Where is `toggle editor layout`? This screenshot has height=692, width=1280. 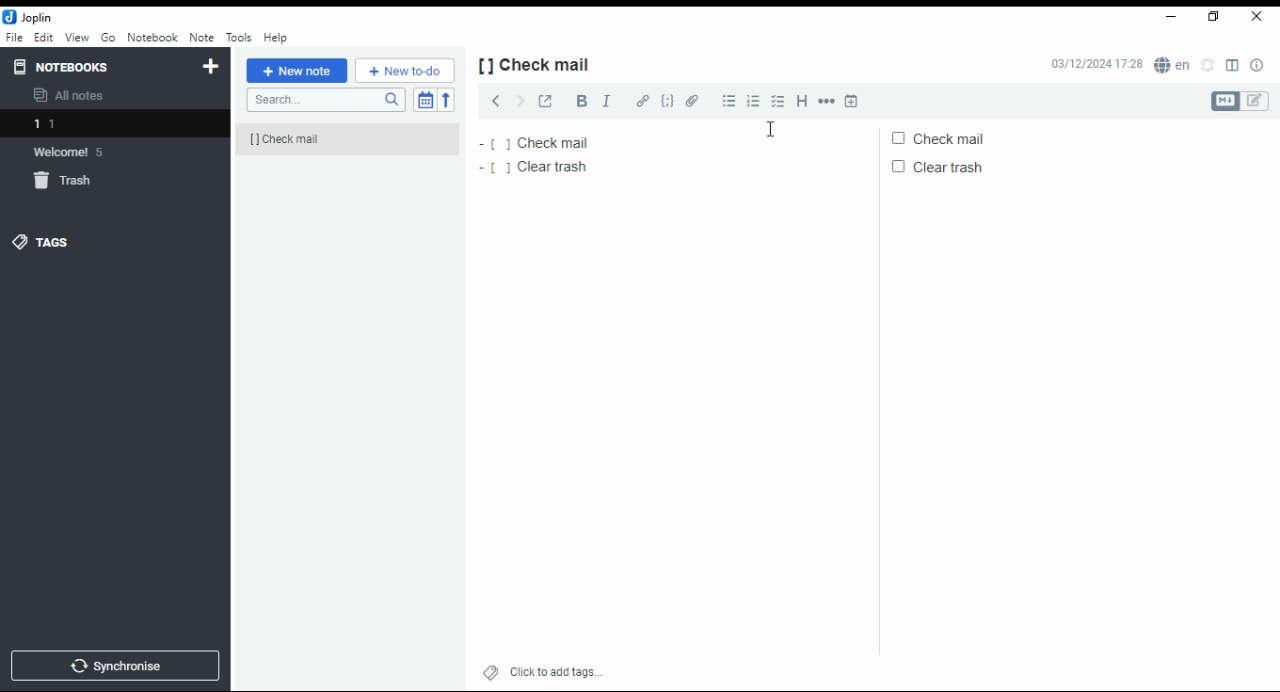 toggle editor layout is located at coordinates (1233, 63).